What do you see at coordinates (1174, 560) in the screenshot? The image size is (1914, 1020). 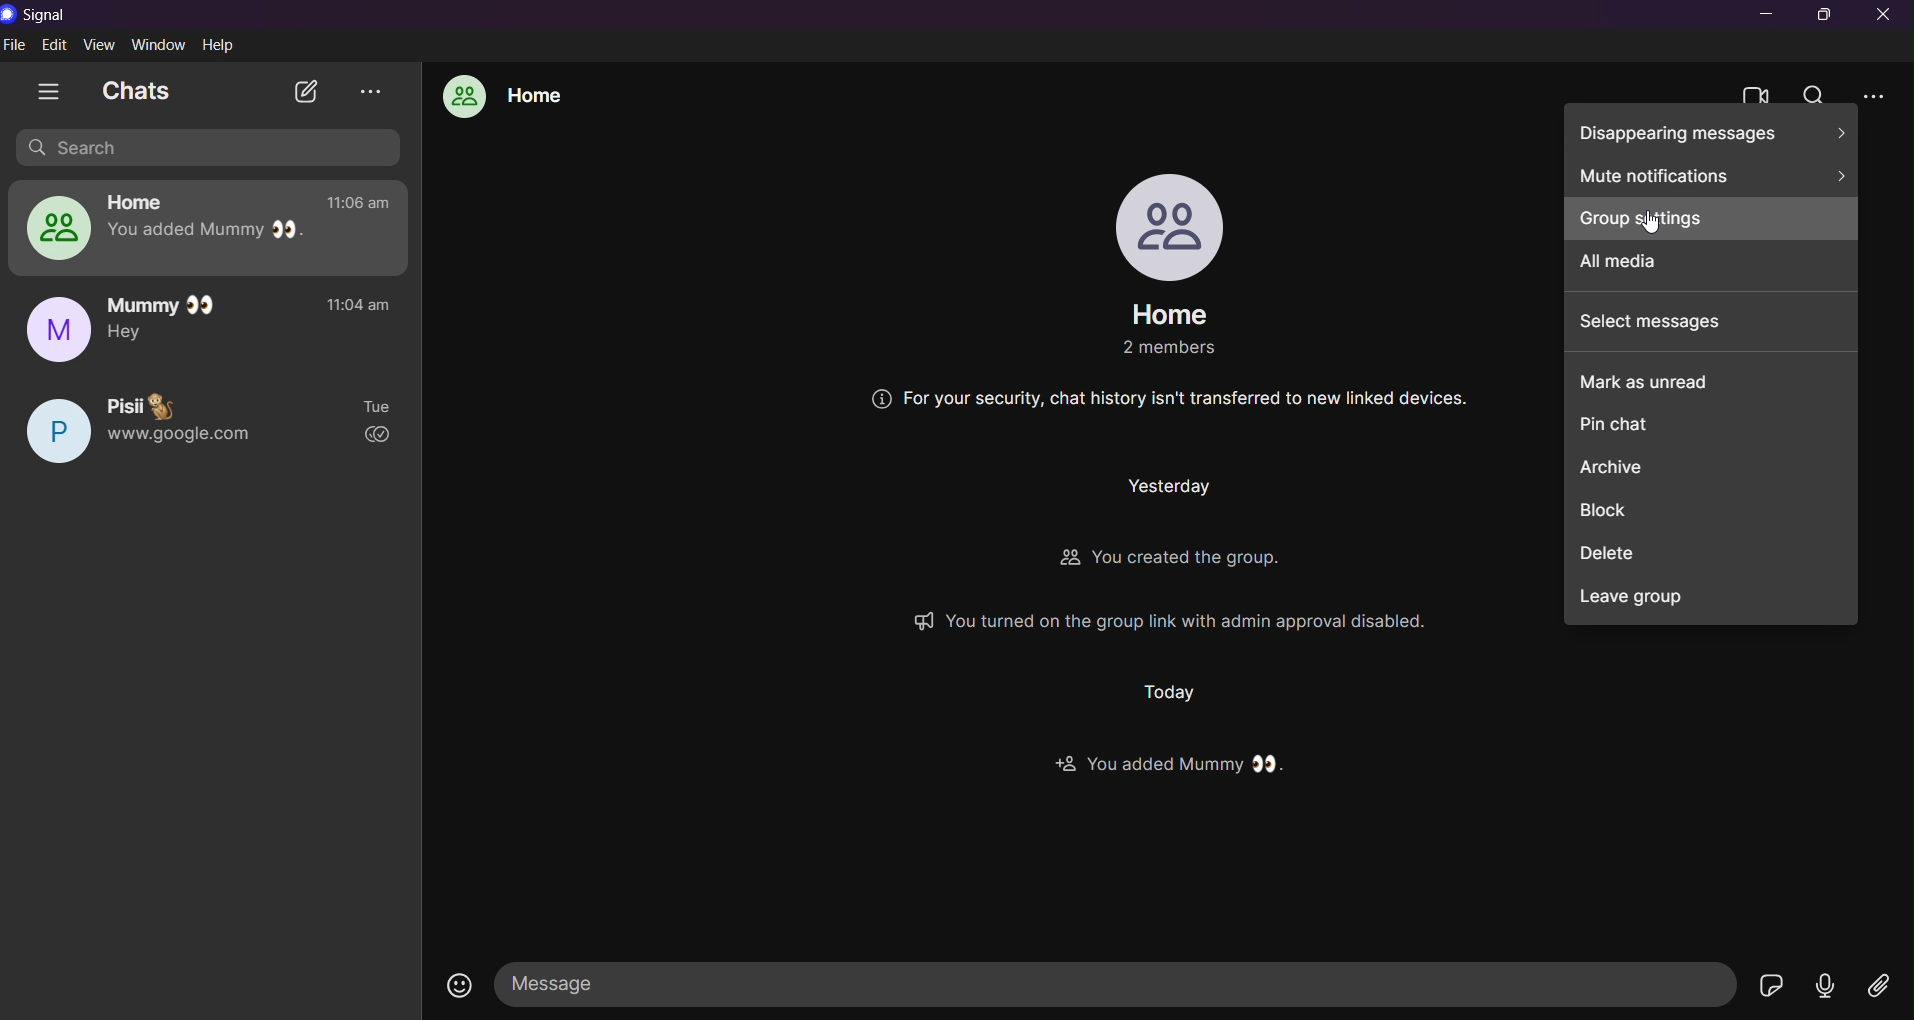 I see `You created the group.` at bounding box center [1174, 560].